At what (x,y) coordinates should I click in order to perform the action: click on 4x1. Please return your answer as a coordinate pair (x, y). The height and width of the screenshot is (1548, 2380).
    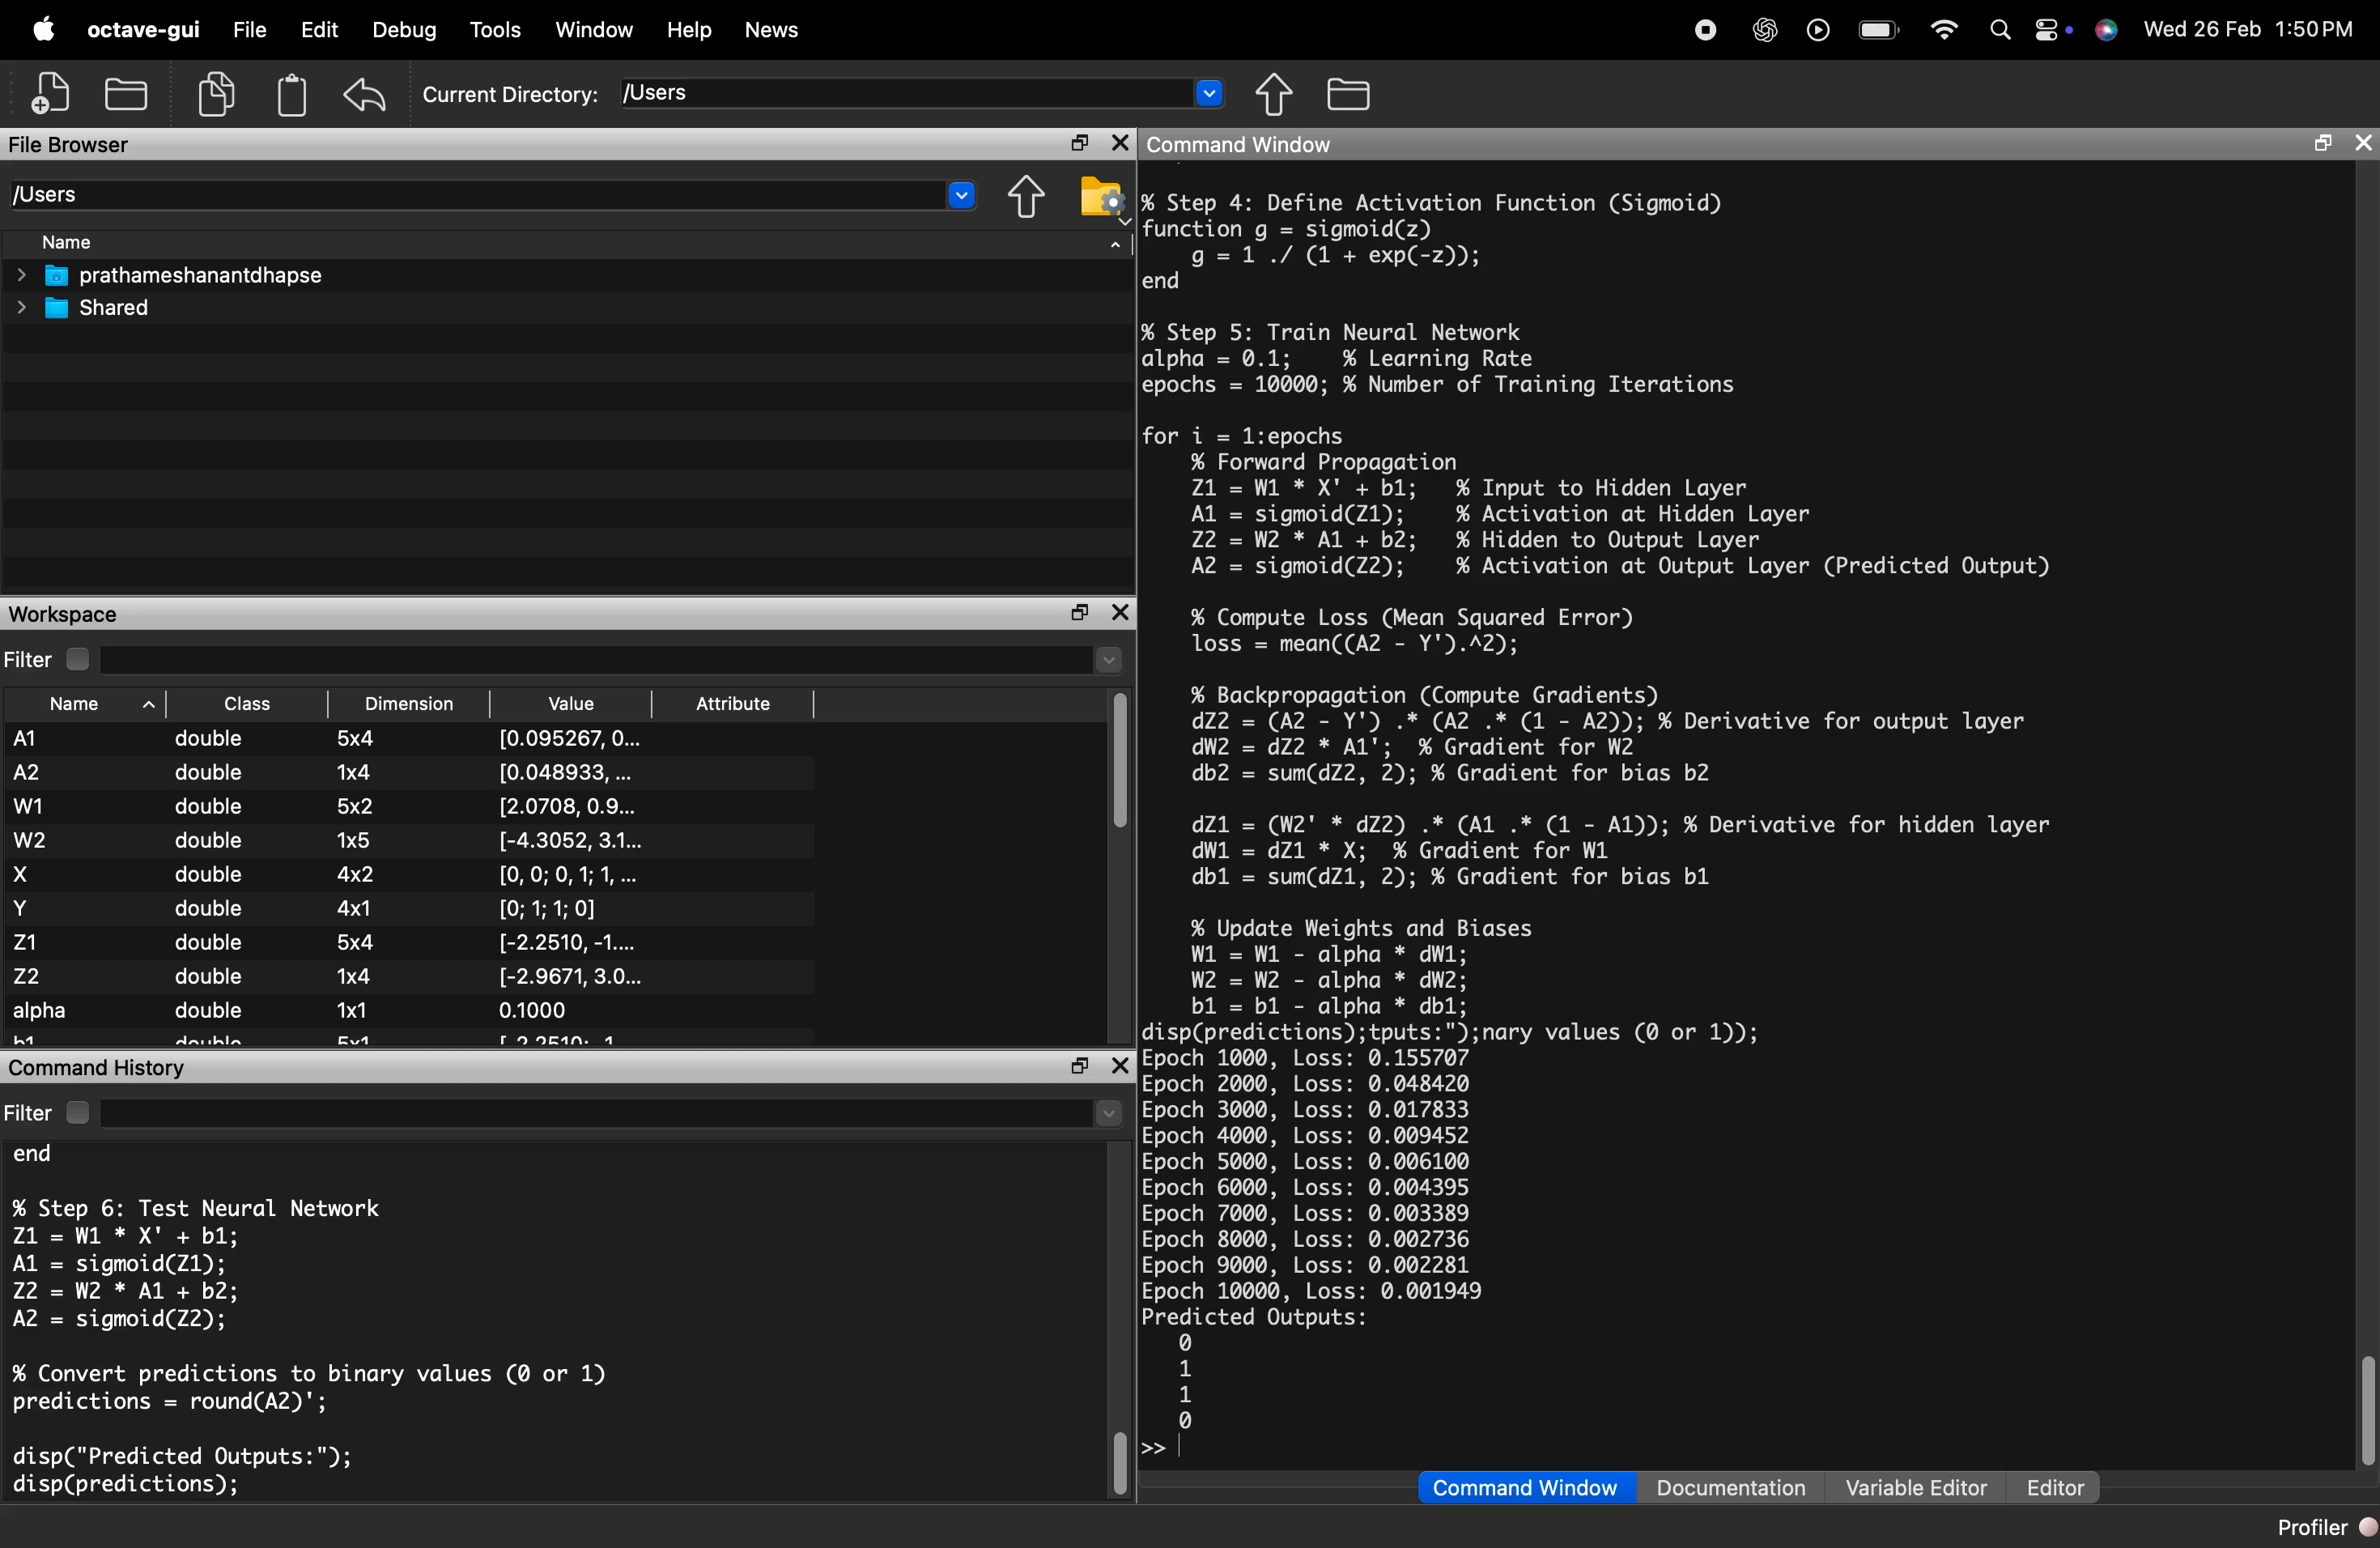
    Looking at the image, I should click on (359, 907).